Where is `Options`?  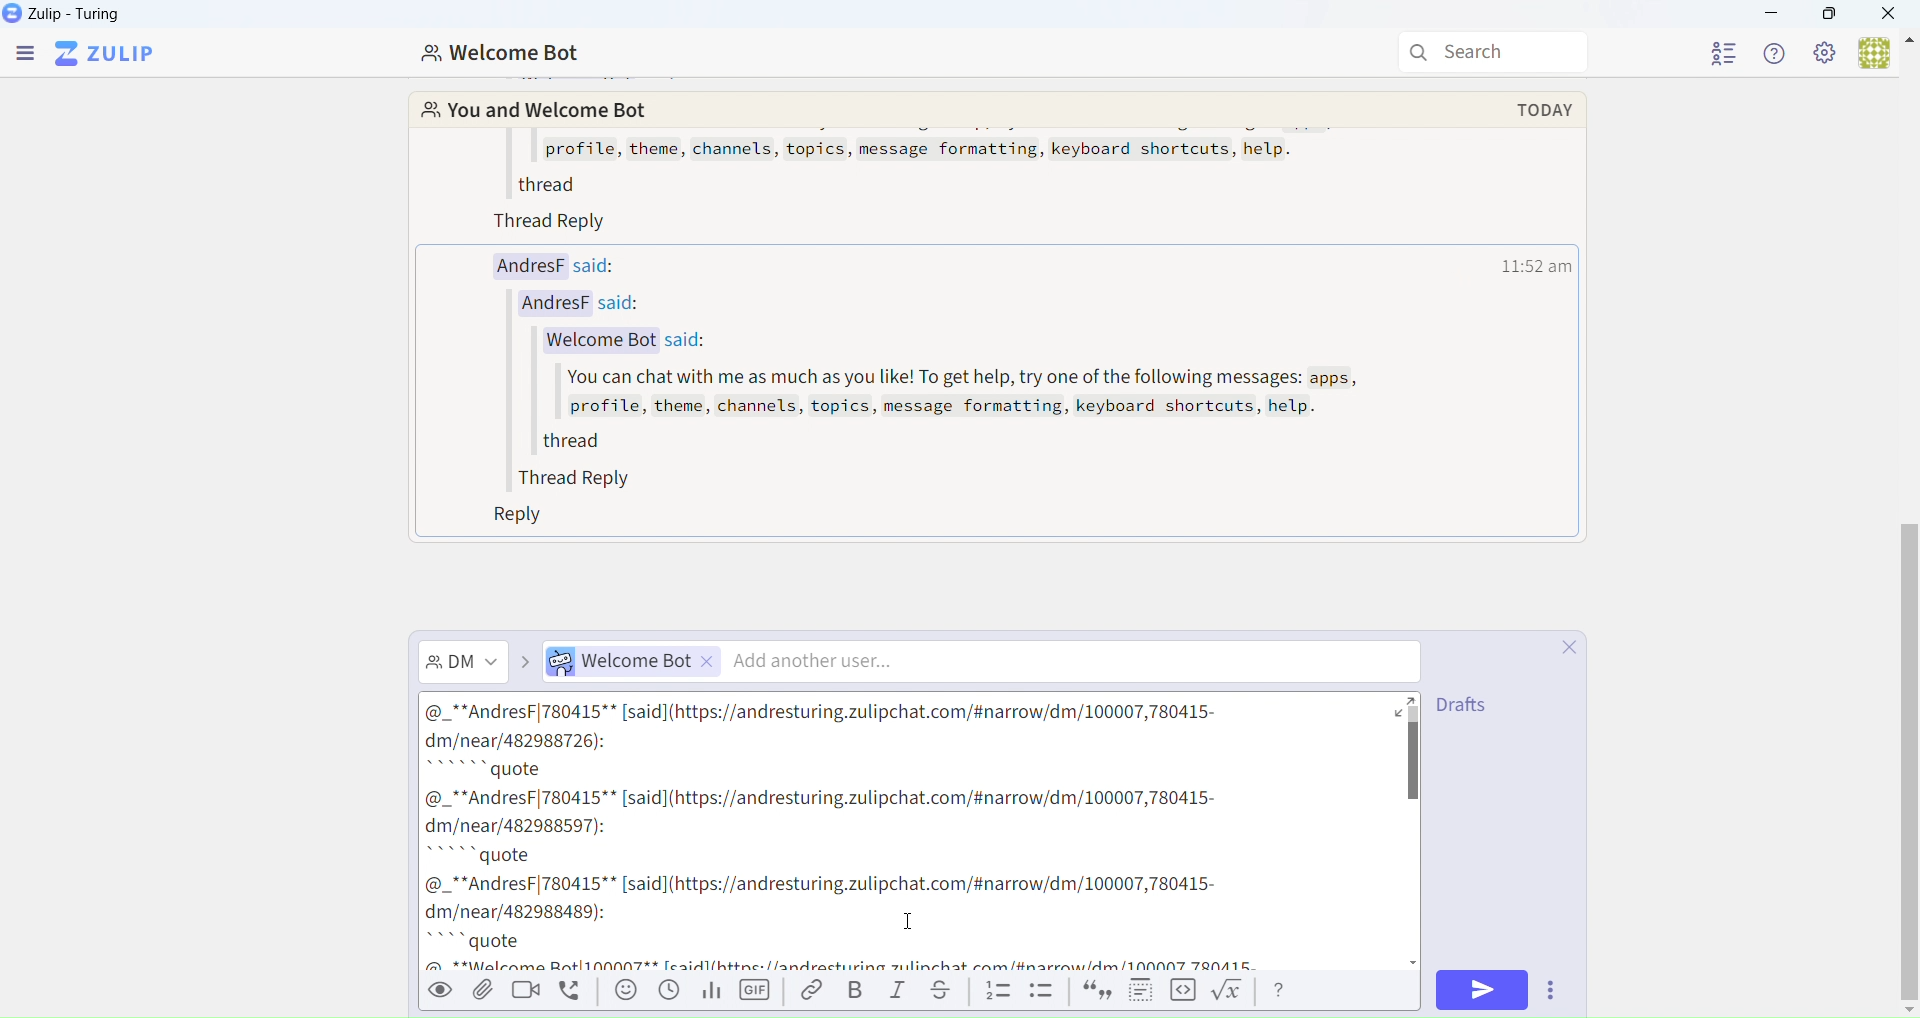 Options is located at coordinates (1550, 989).